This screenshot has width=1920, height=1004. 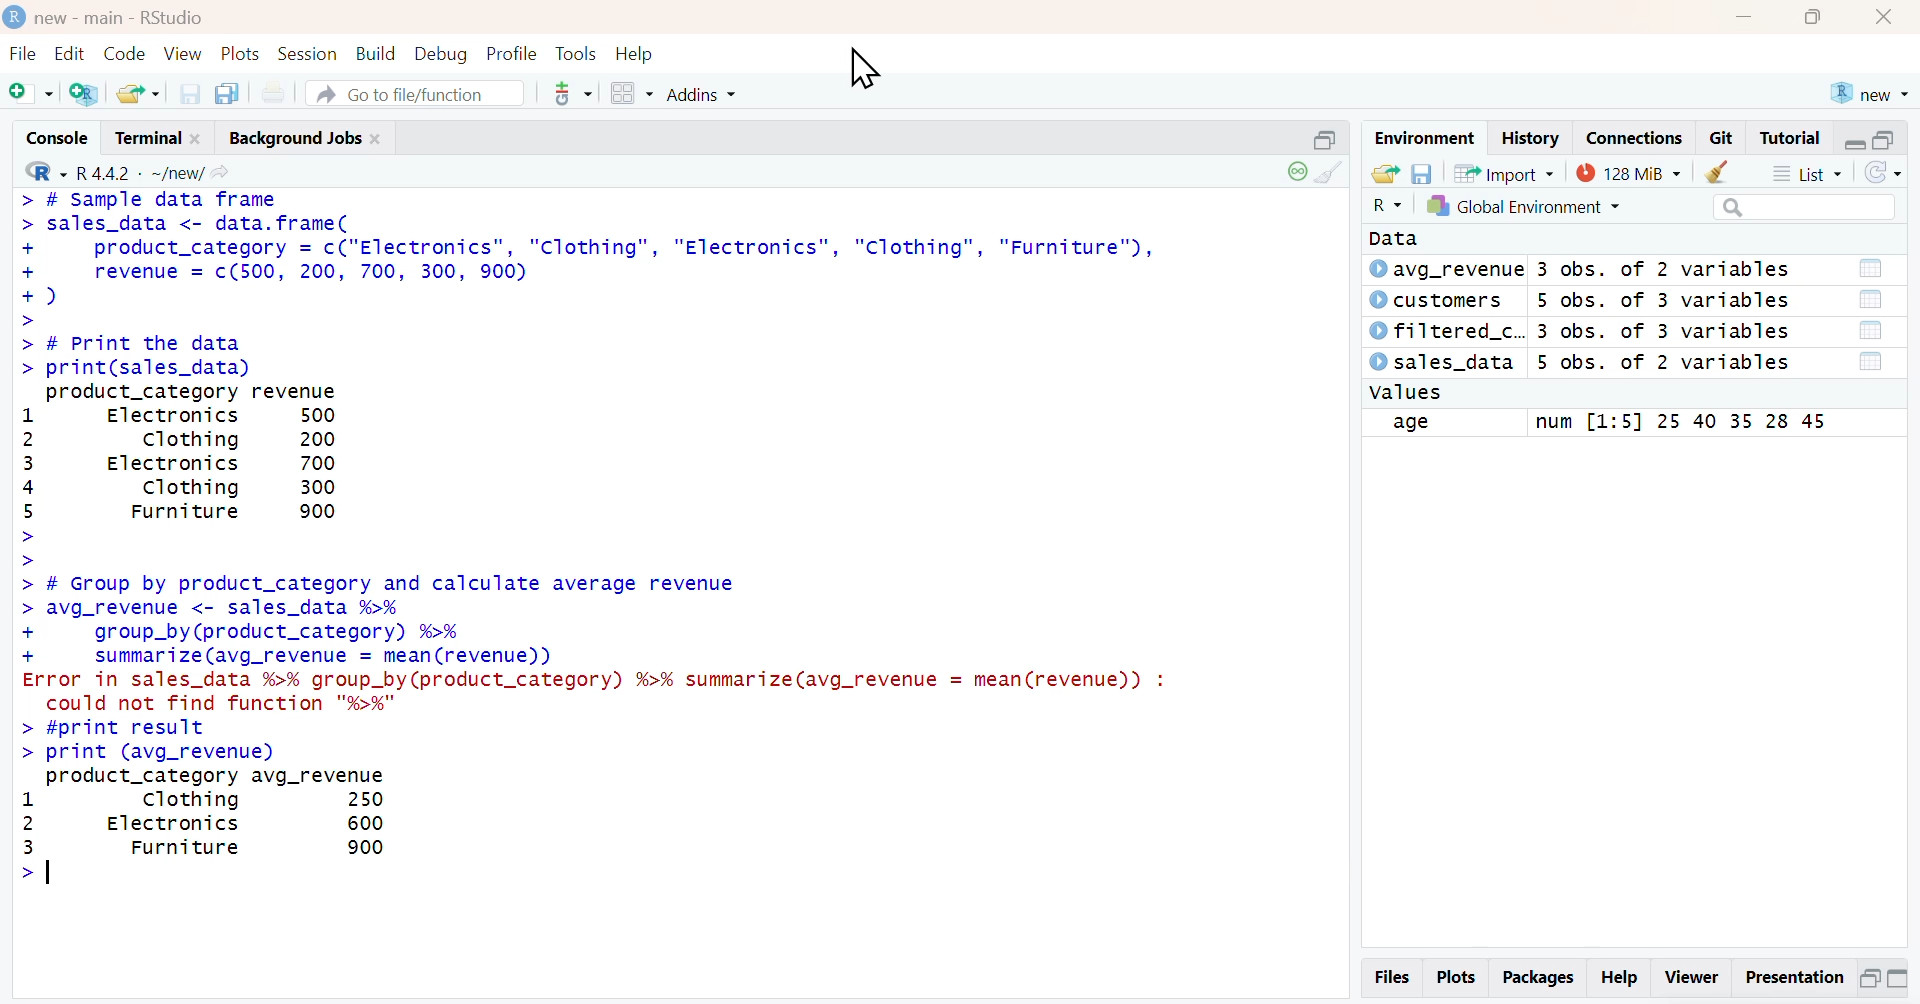 What do you see at coordinates (1886, 141) in the screenshot?
I see `maximize pane` at bounding box center [1886, 141].